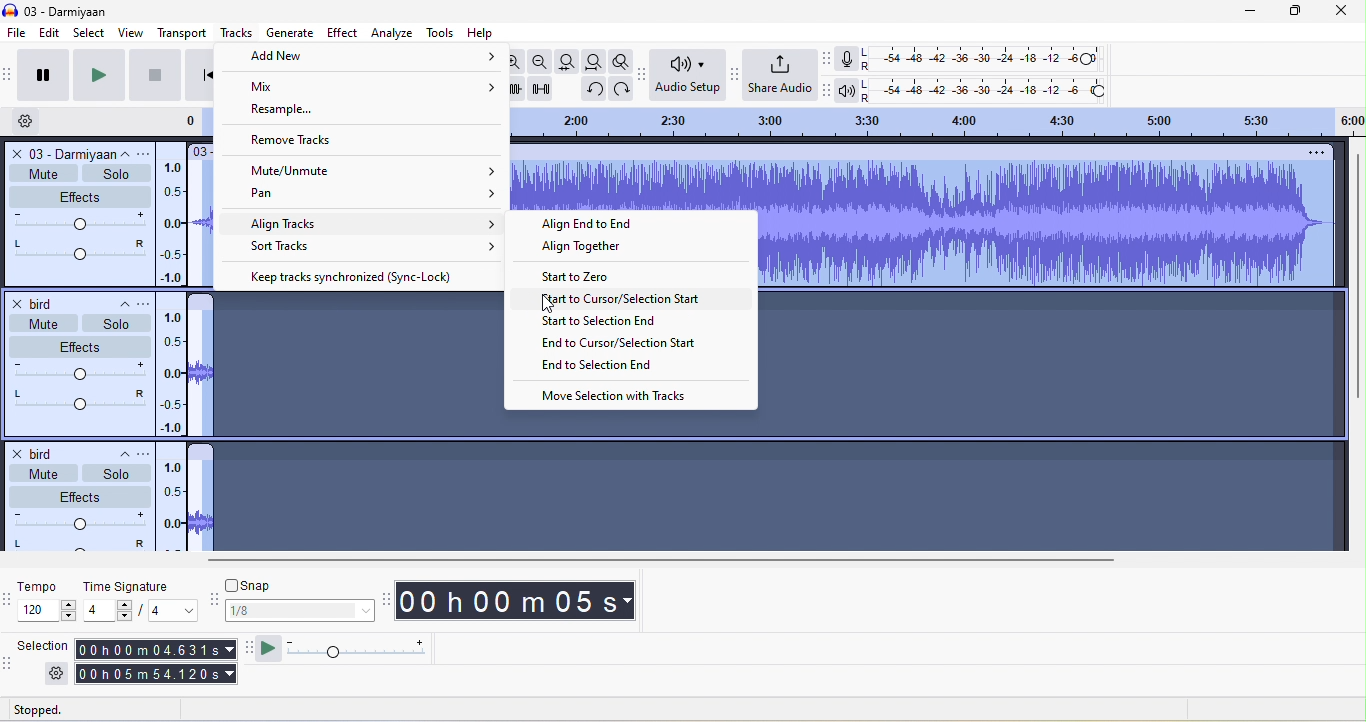 This screenshot has width=1366, height=722. Describe the element at coordinates (543, 89) in the screenshot. I see `silence audio selection` at that location.